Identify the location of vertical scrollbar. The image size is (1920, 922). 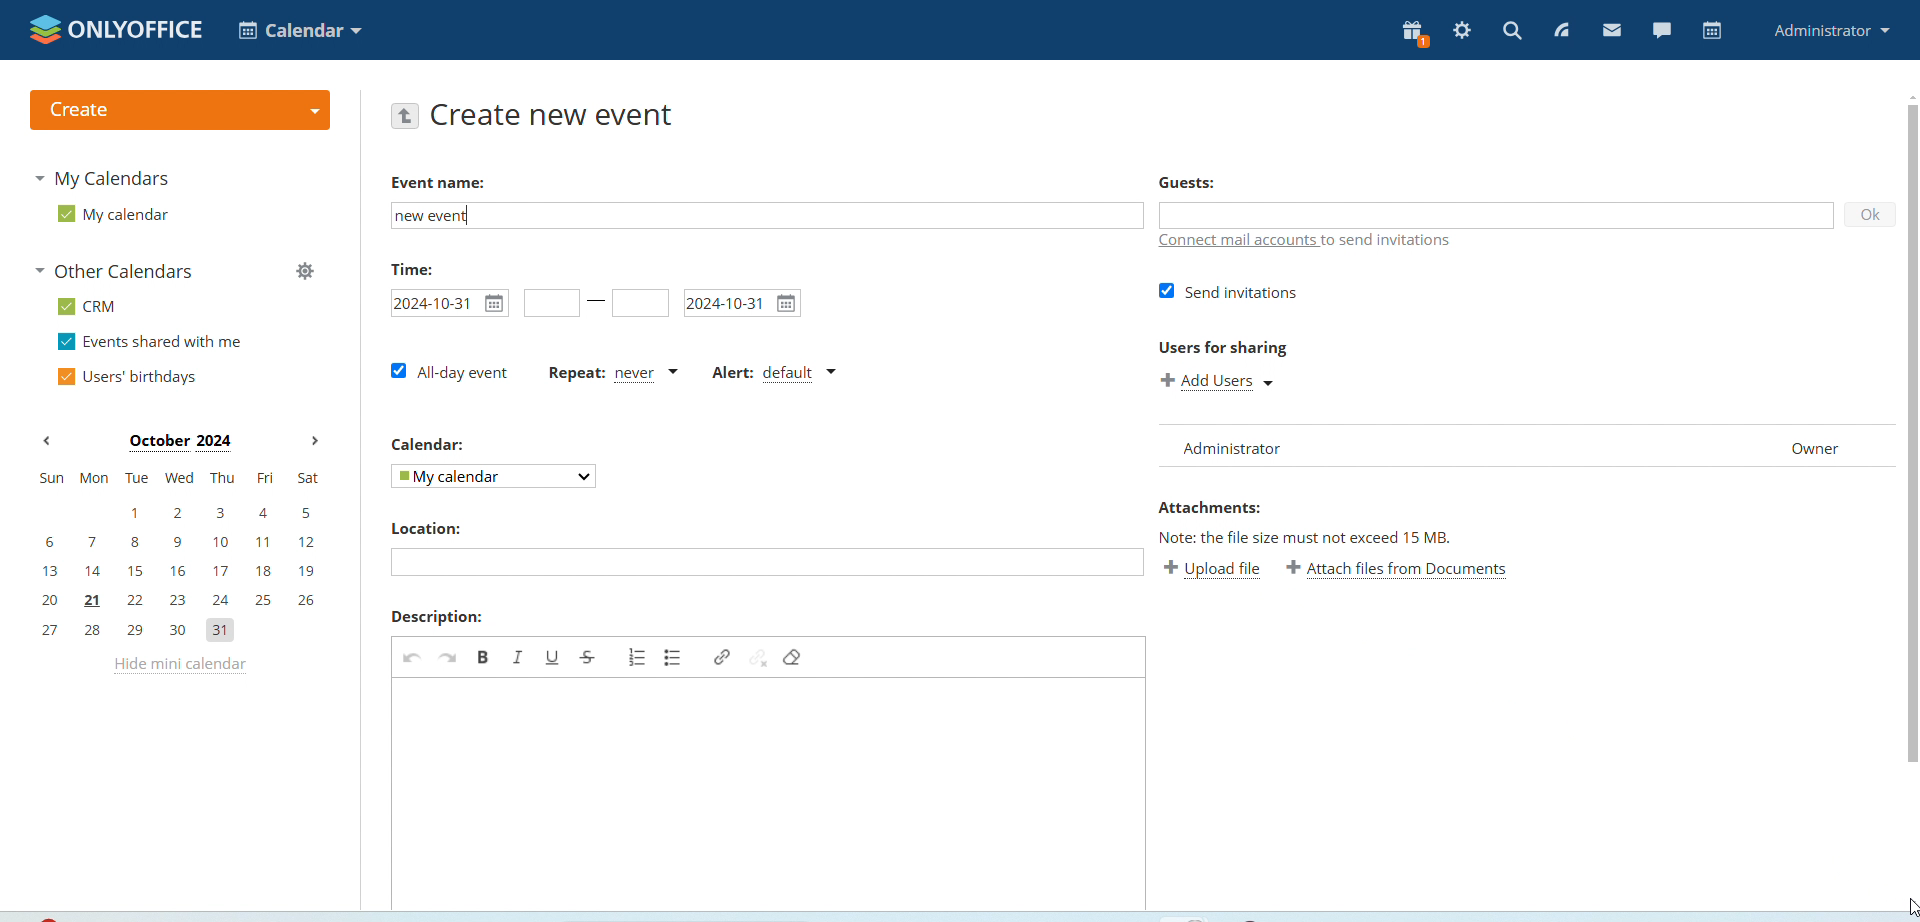
(1913, 433).